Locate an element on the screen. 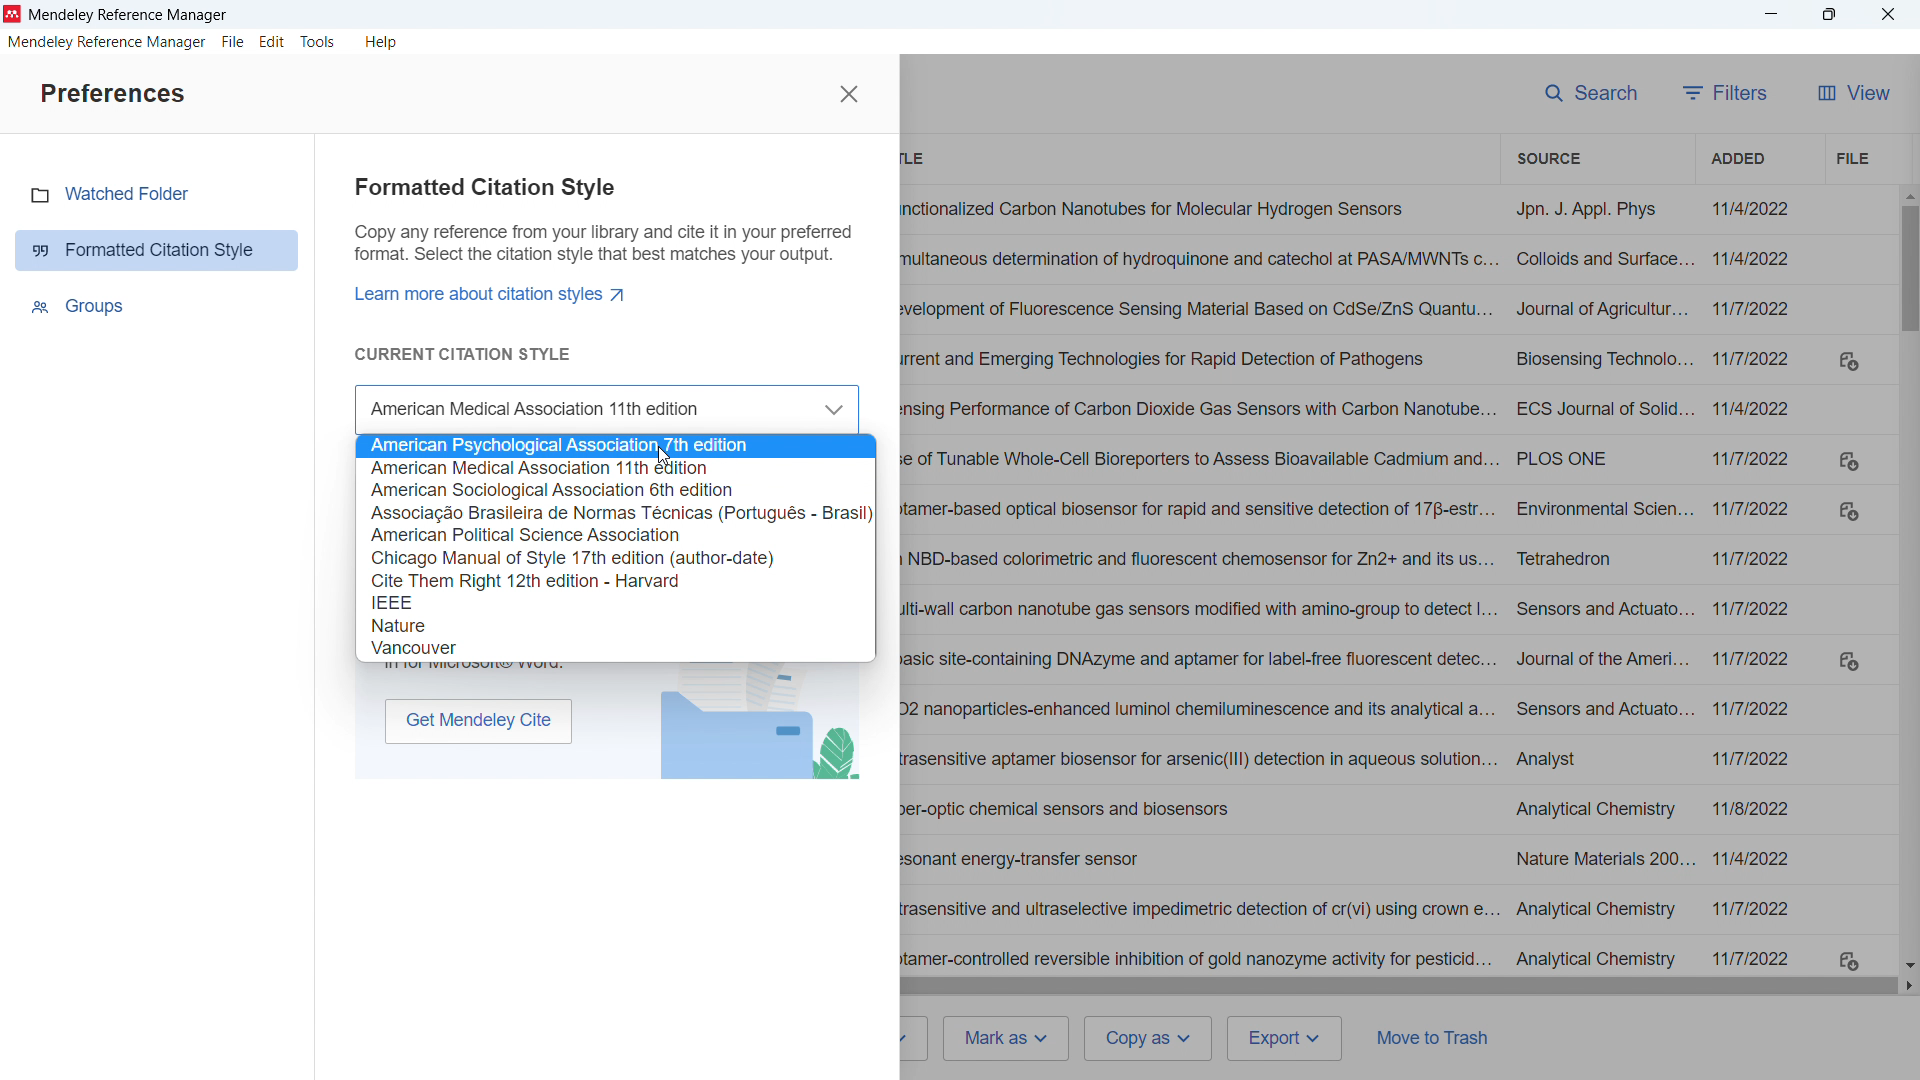 The image size is (1920, 1080). filters is located at coordinates (1726, 93).